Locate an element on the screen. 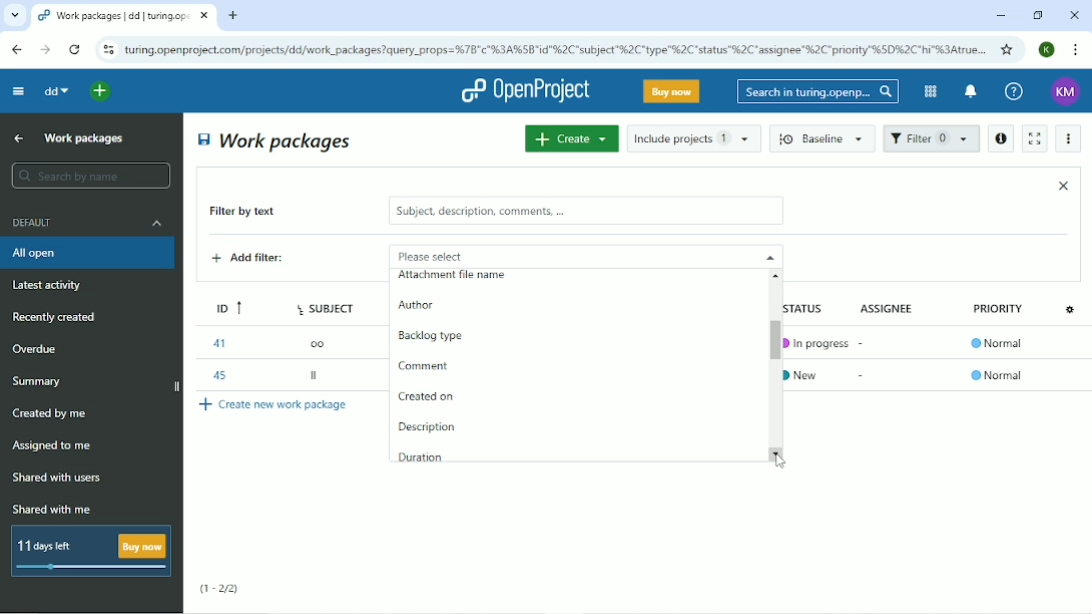 Image resolution: width=1092 pixels, height=614 pixels. Please select is located at coordinates (558, 255).